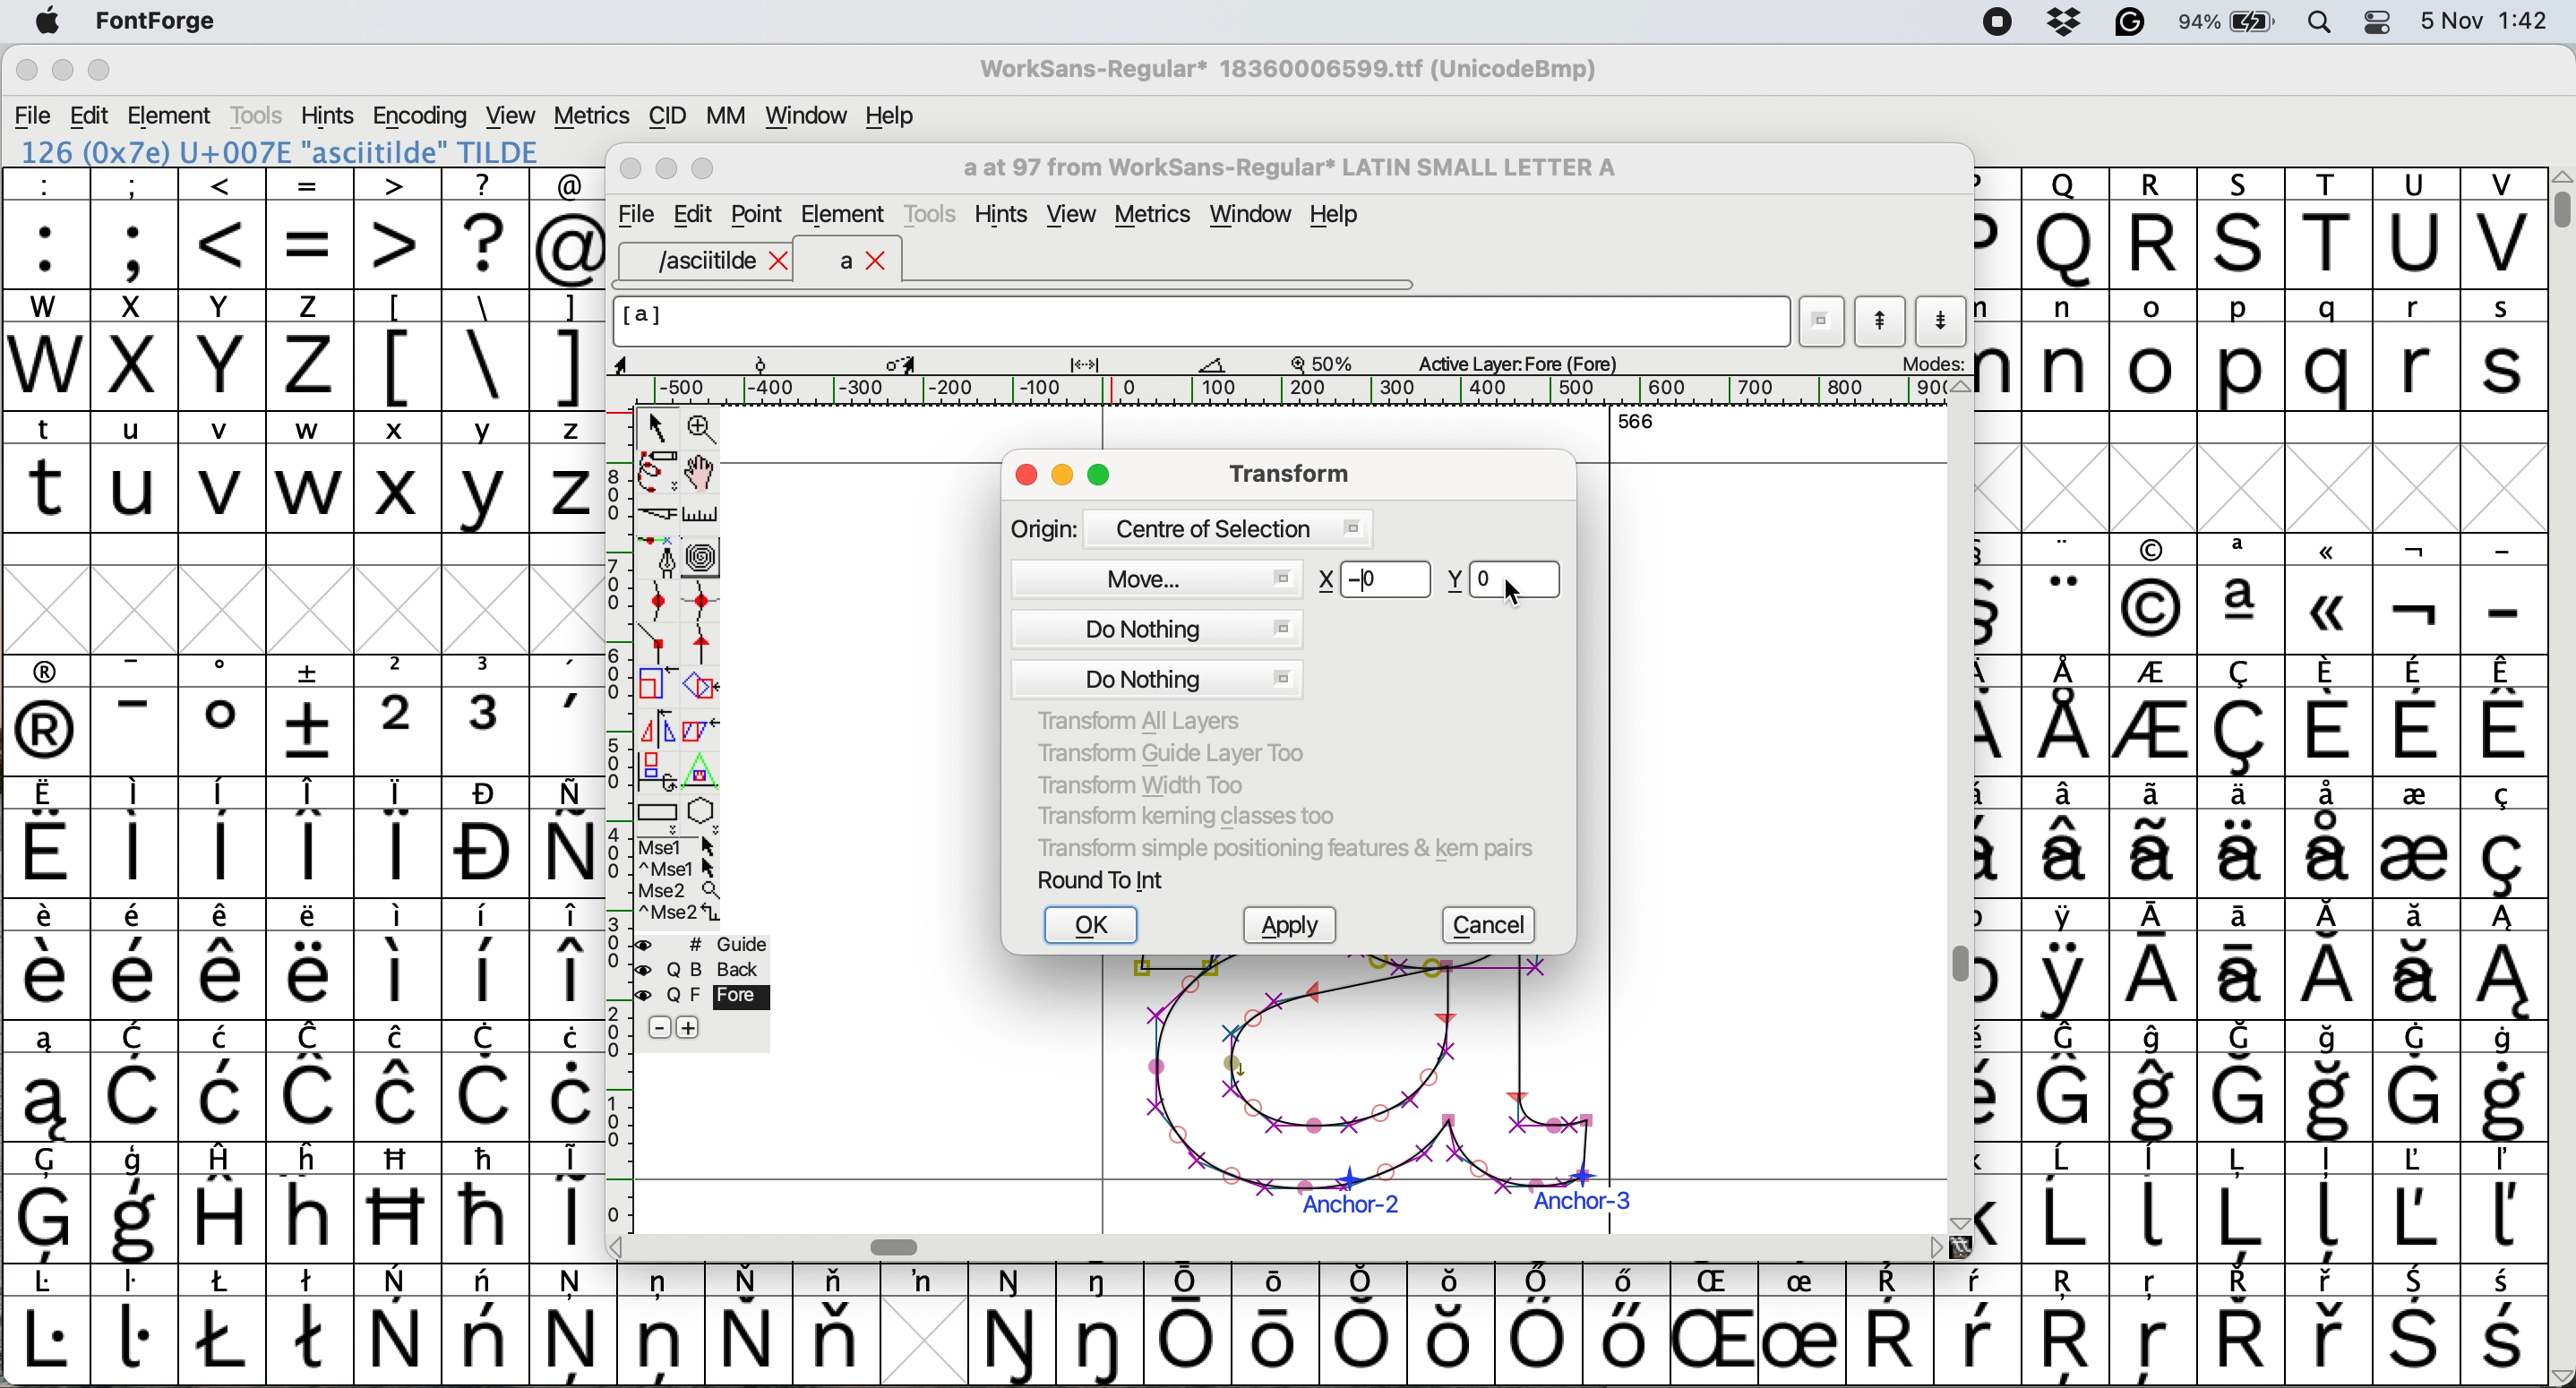 Image resolution: width=2576 pixels, height=1388 pixels. Describe the element at coordinates (1719, 1324) in the screenshot. I see `` at that location.